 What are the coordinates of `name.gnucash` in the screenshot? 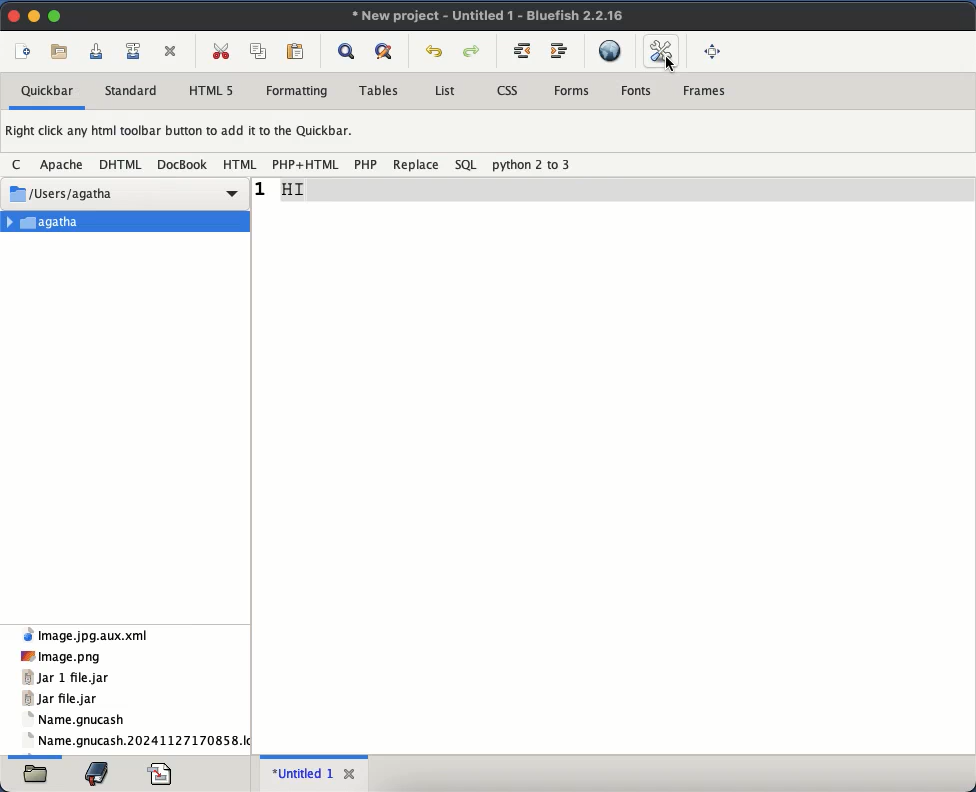 It's located at (137, 741).